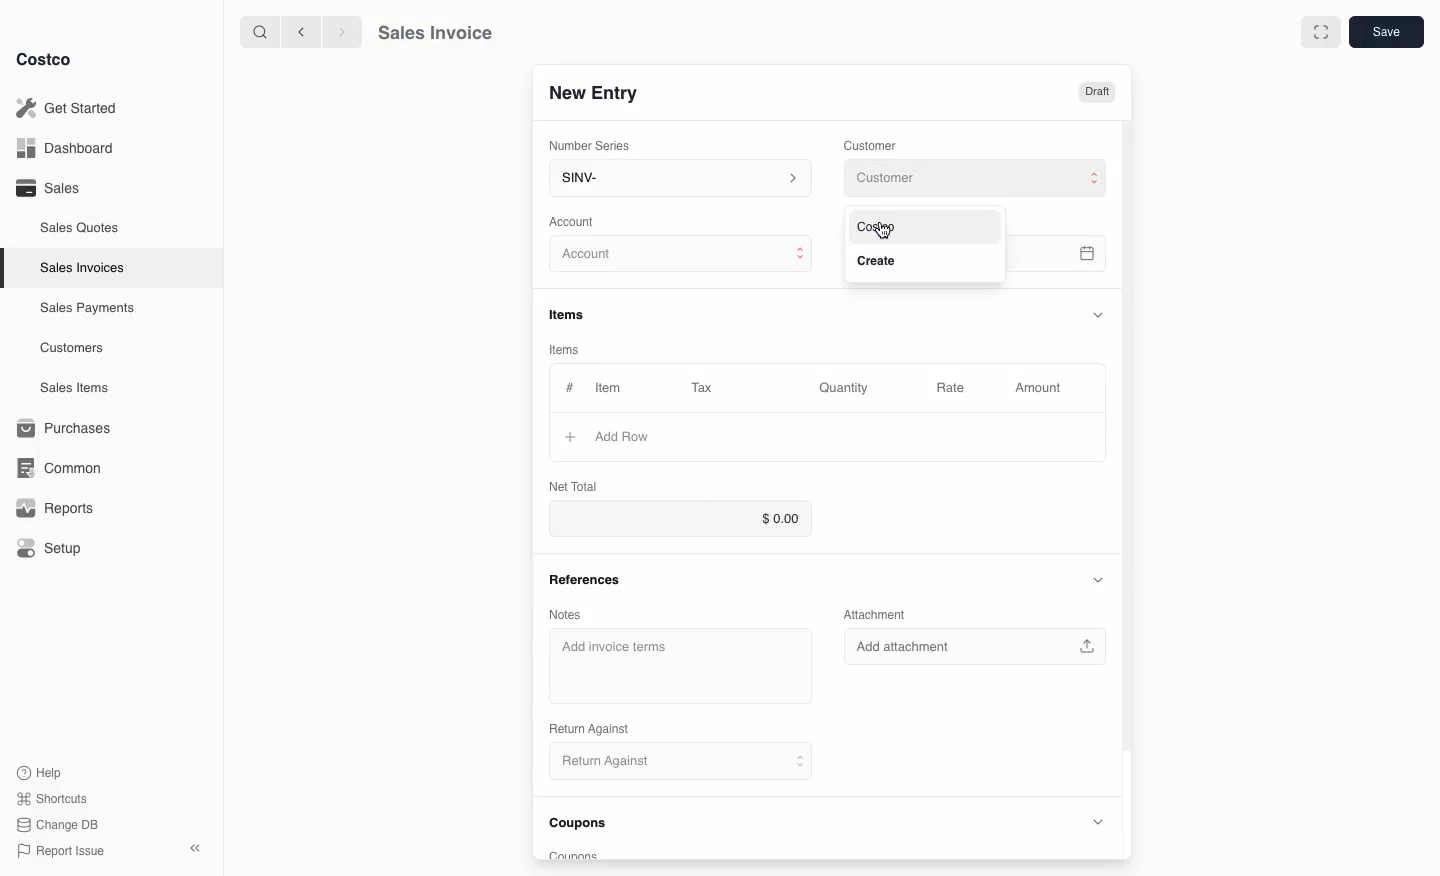 Image resolution: width=1440 pixels, height=876 pixels. Describe the element at coordinates (583, 579) in the screenshot. I see `References` at that location.